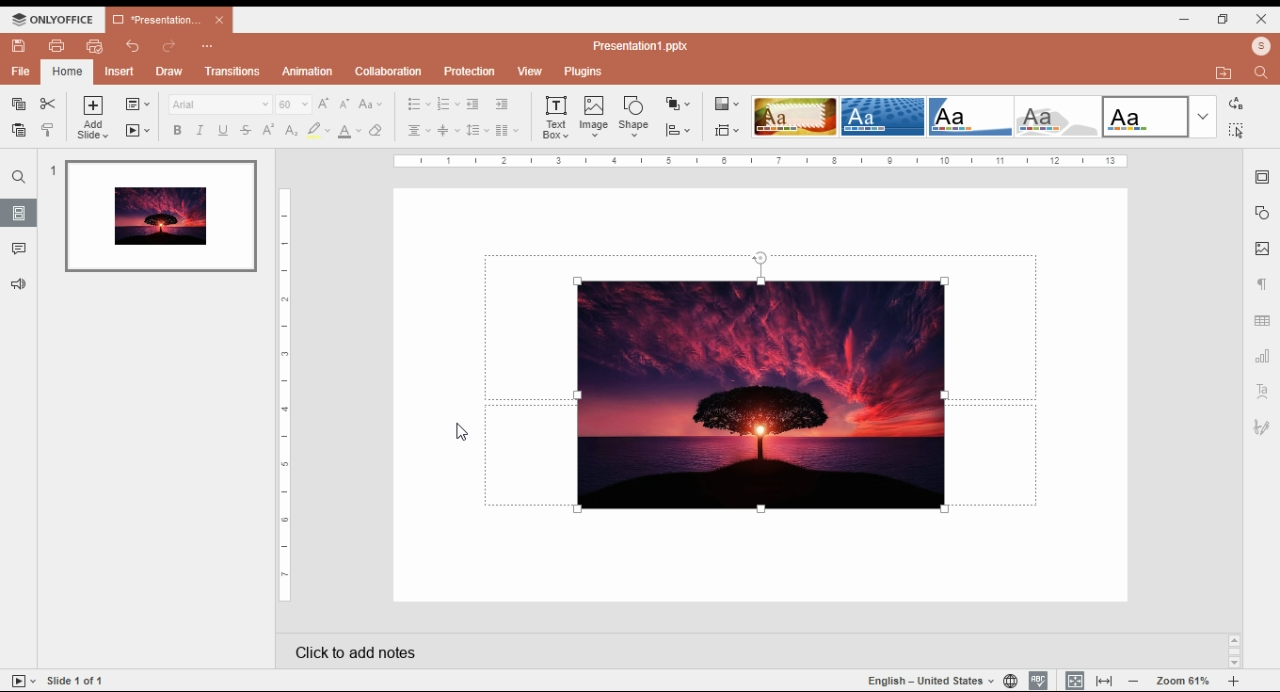  Describe the element at coordinates (471, 71) in the screenshot. I see `protection` at that location.